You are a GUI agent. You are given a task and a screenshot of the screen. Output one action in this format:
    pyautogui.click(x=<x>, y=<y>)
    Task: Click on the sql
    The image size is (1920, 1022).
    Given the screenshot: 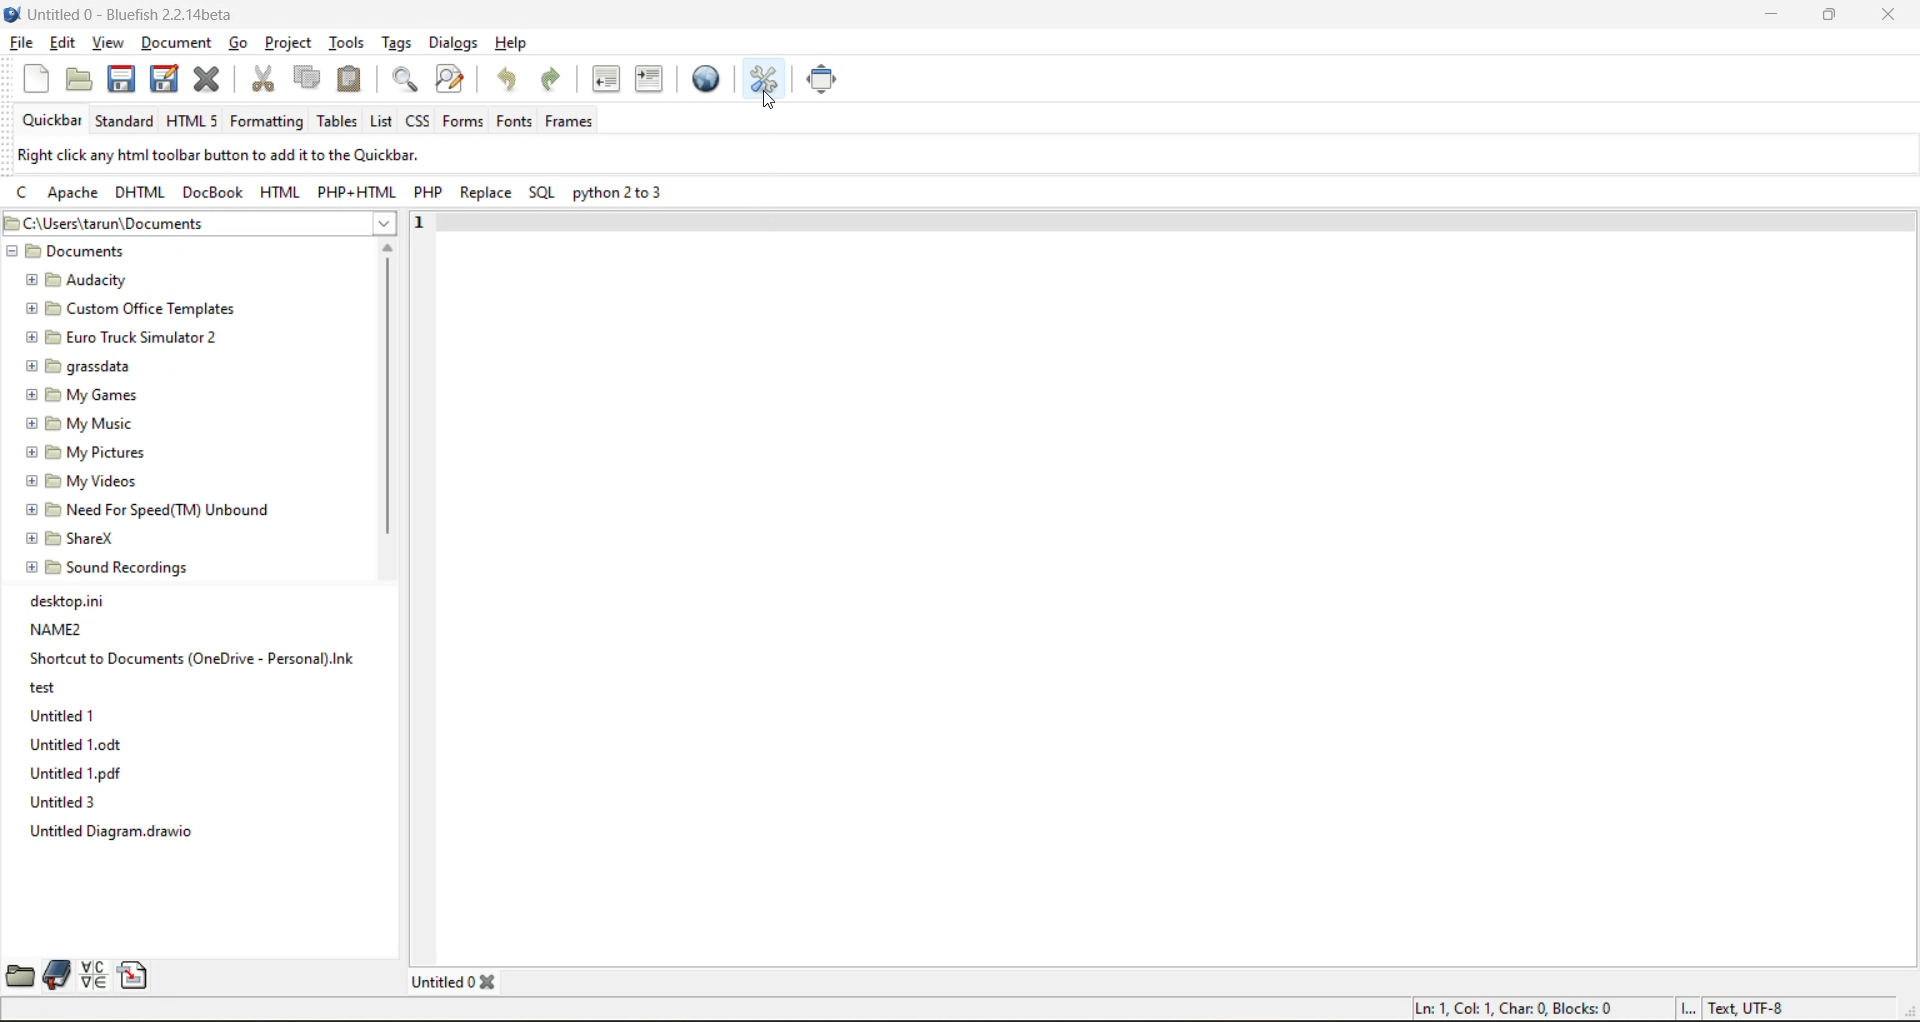 What is the action you would take?
    pyautogui.click(x=543, y=195)
    